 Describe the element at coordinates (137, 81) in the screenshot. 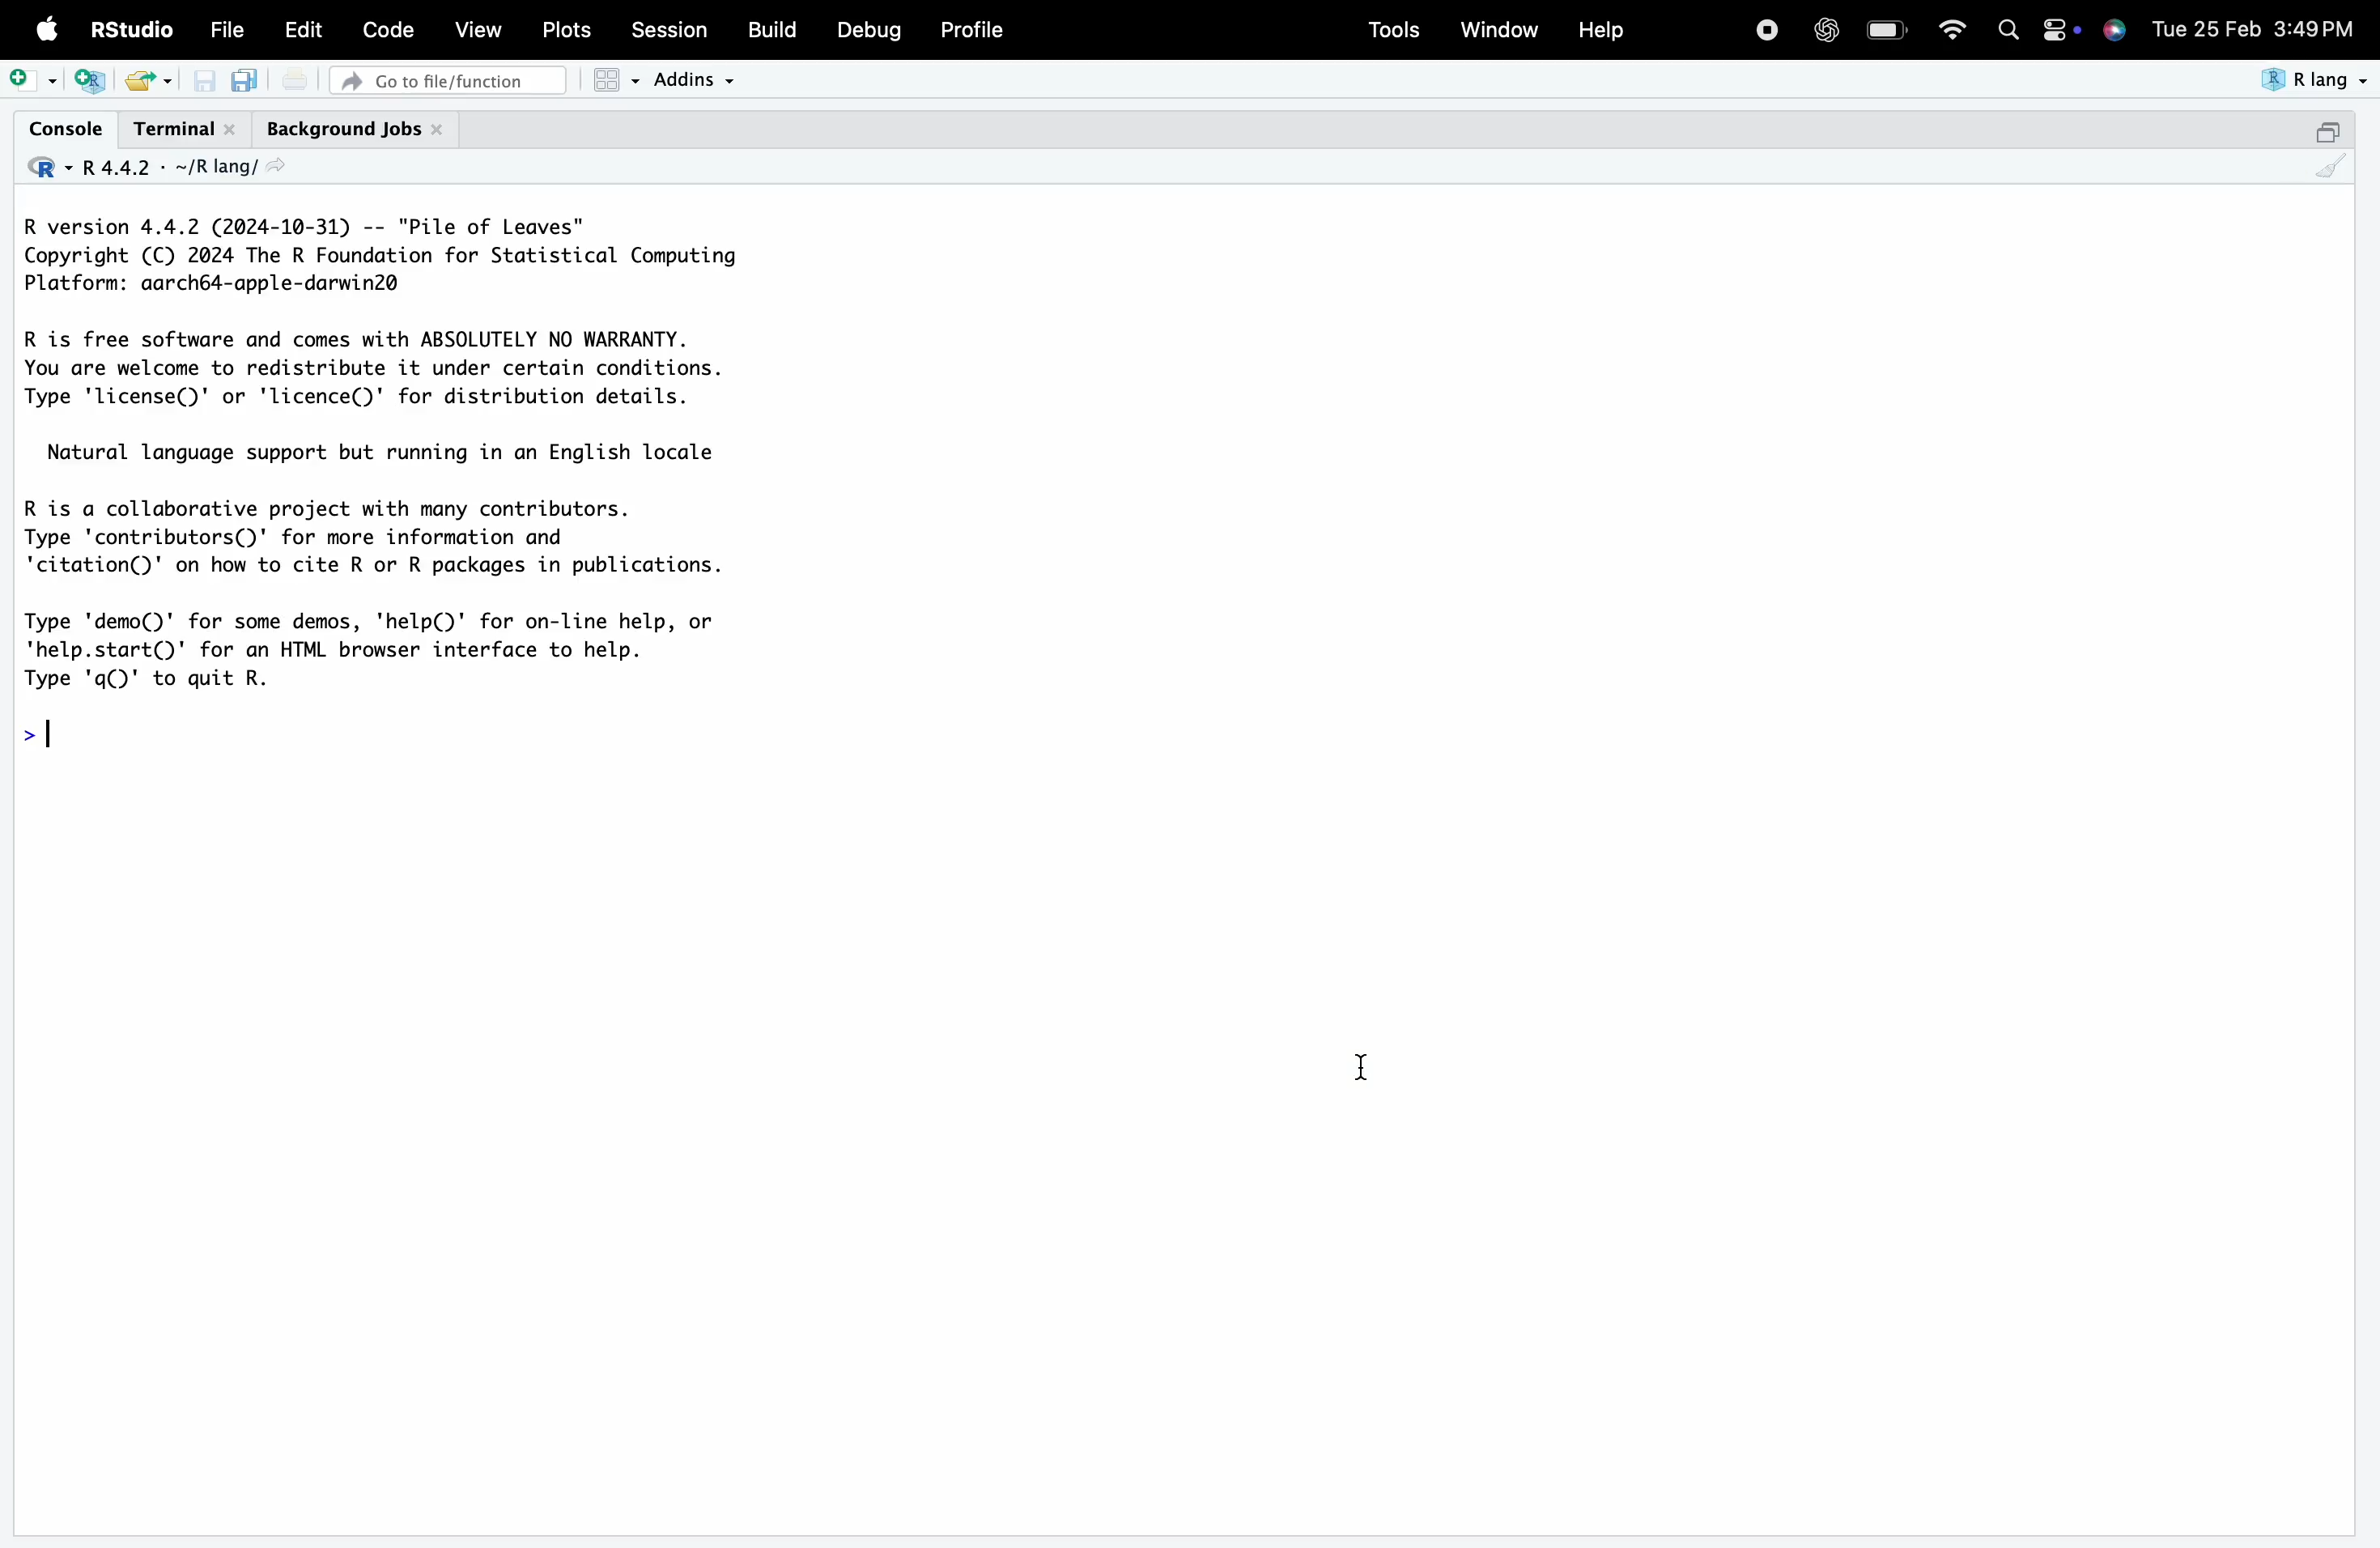

I see `open an existing file` at that location.